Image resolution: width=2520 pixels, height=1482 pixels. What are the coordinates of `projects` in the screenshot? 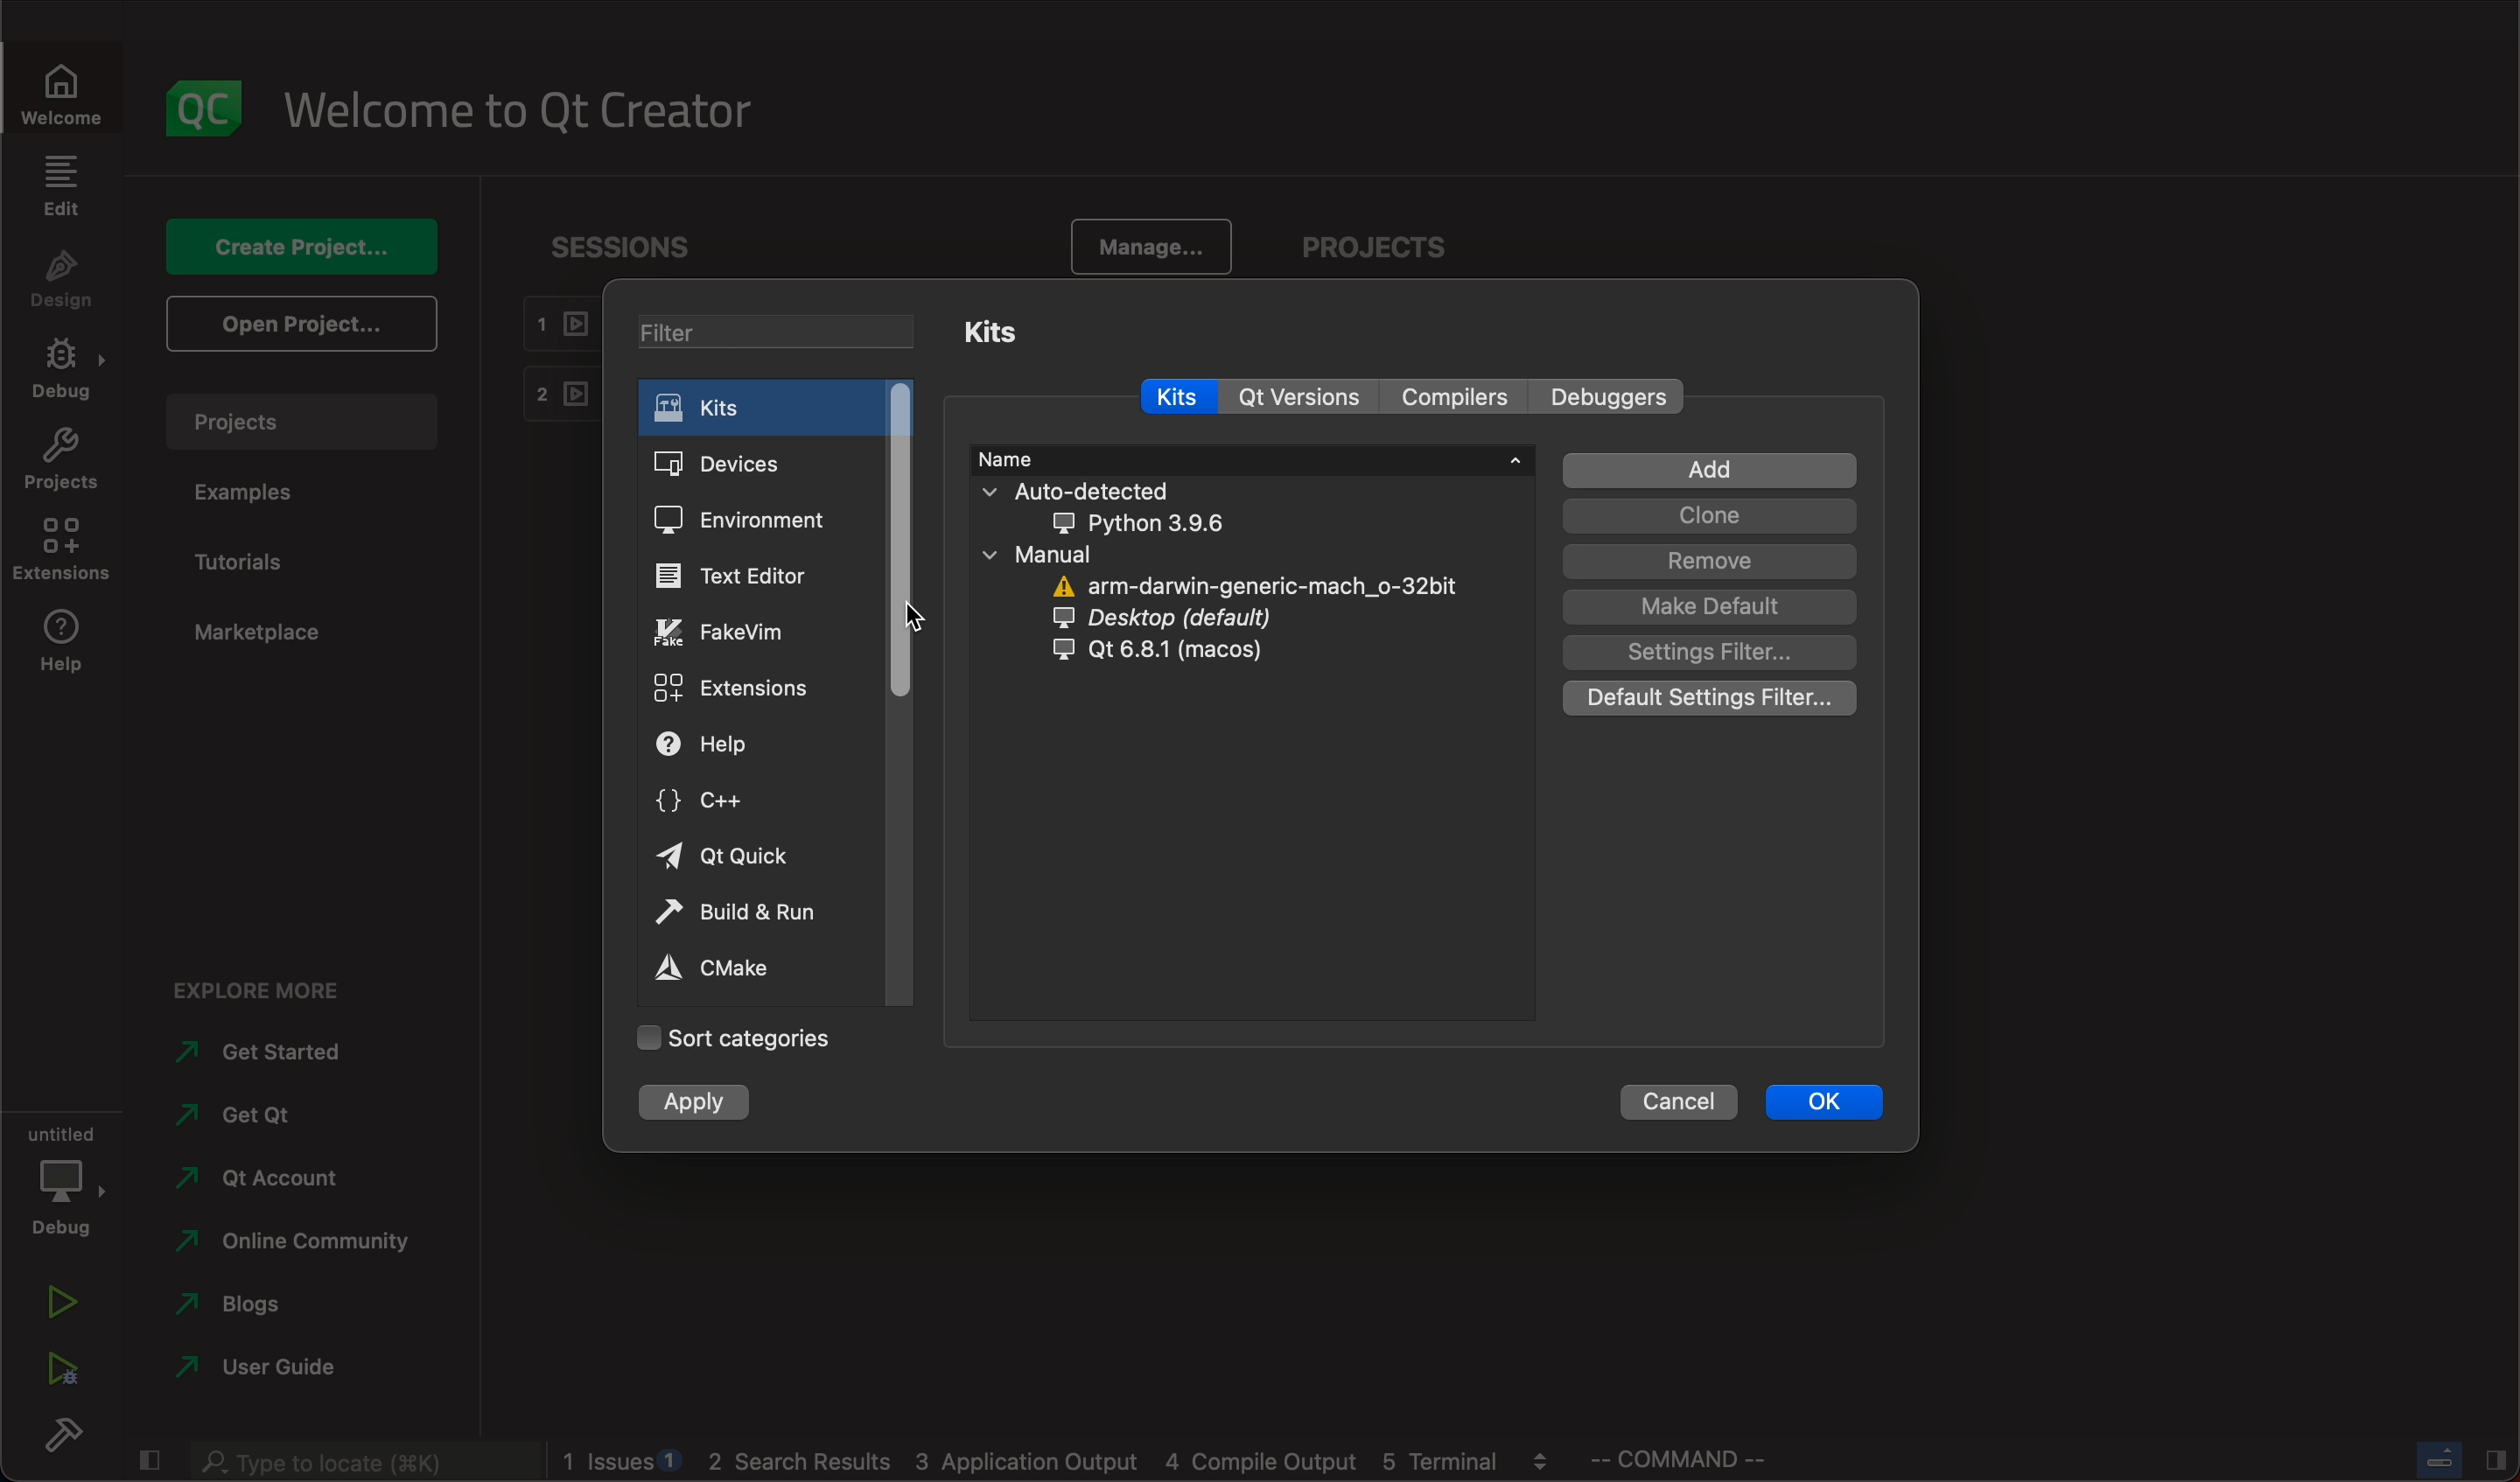 It's located at (59, 460).